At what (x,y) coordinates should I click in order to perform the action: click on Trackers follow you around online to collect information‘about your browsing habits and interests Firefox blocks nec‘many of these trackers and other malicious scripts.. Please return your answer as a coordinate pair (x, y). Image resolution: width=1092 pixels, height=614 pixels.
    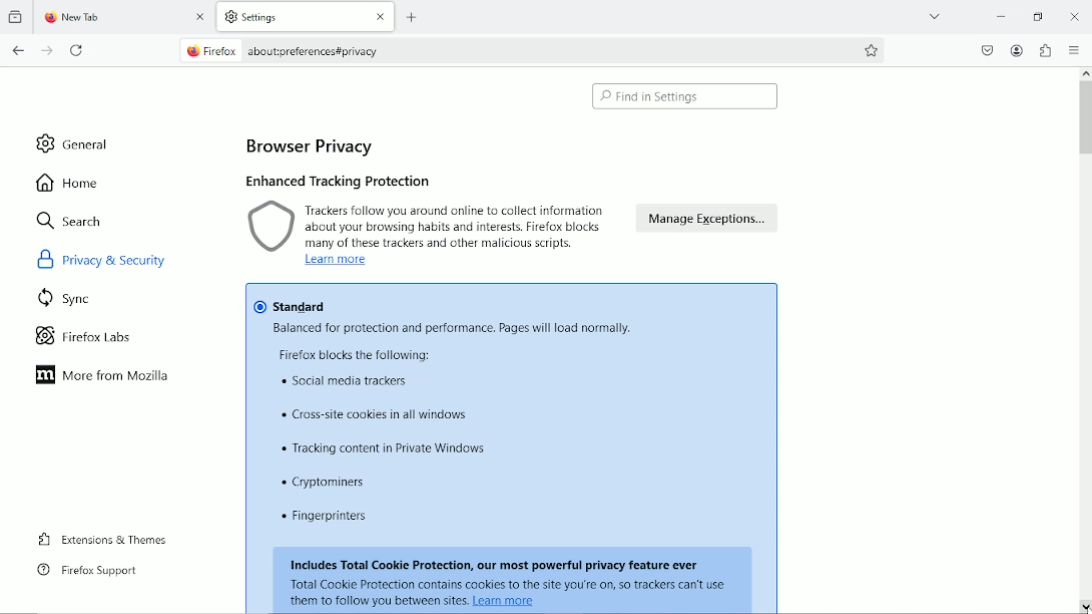
    Looking at the image, I should click on (465, 225).